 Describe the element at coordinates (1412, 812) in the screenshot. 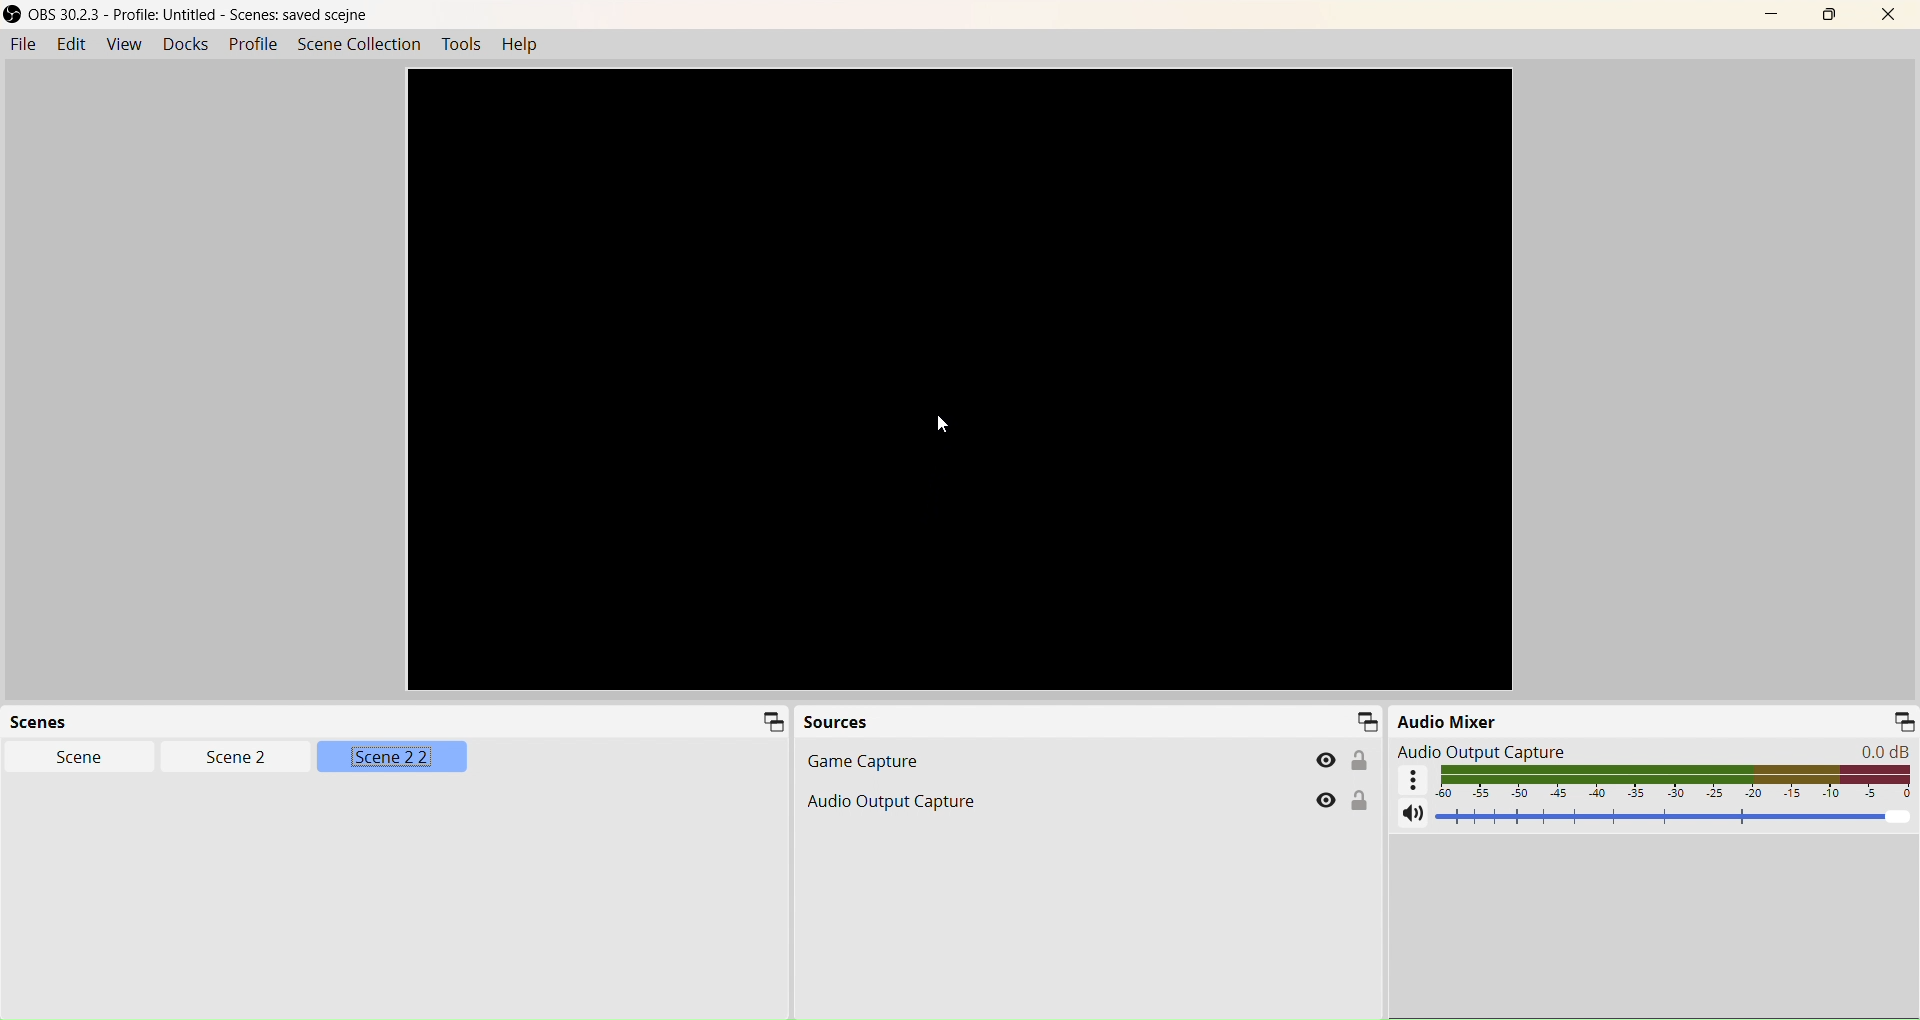

I see `Mute/ Unmute` at that location.